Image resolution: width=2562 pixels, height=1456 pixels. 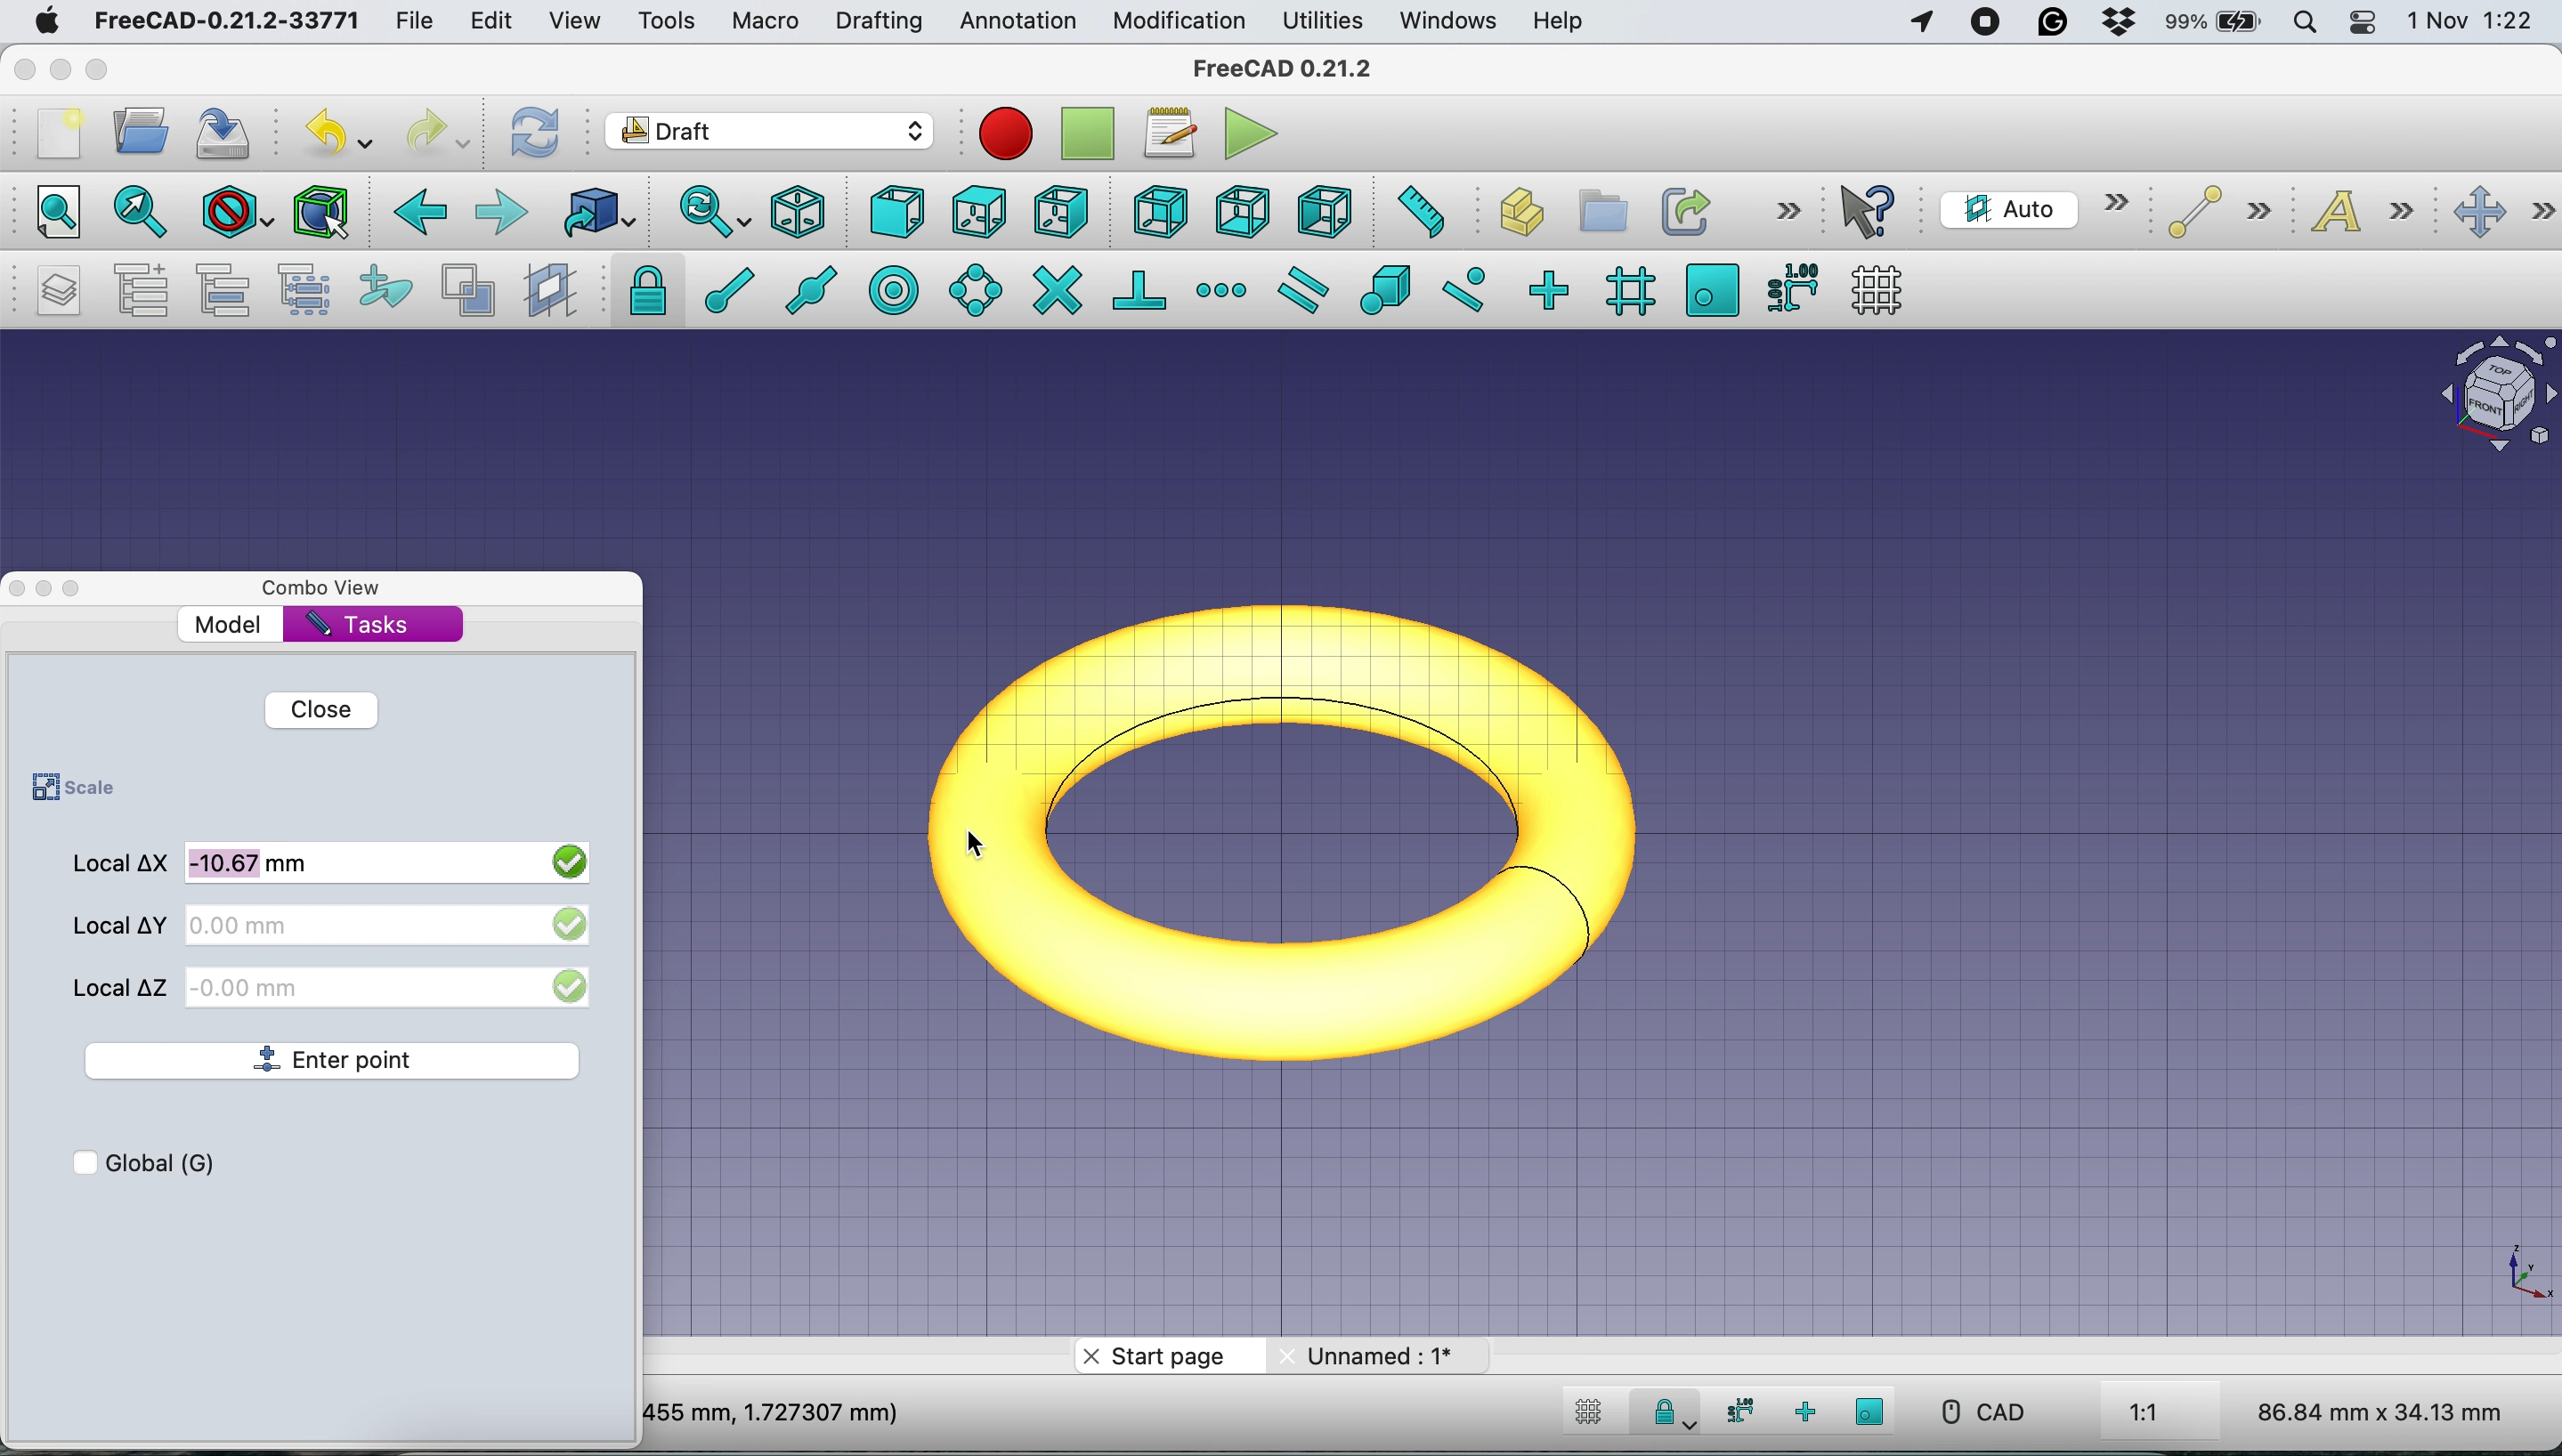 What do you see at coordinates (776, 1411) in the screenshot?
I see `455 mm, 1.727307 mm)` at bounding box center [776, 1411].